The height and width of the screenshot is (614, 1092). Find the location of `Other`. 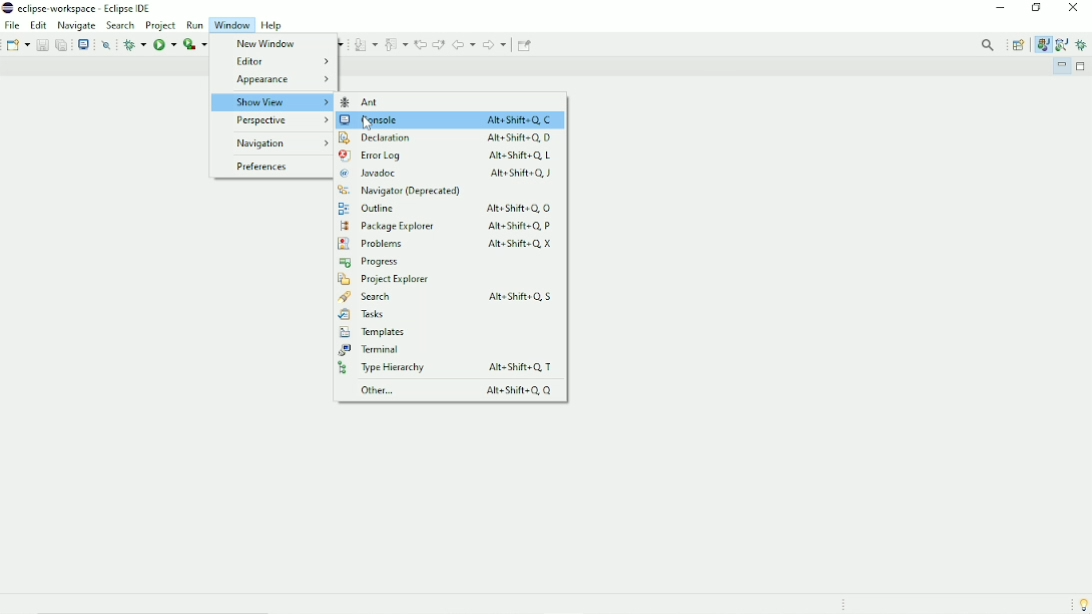

Other is located at coordinates (452, 390).